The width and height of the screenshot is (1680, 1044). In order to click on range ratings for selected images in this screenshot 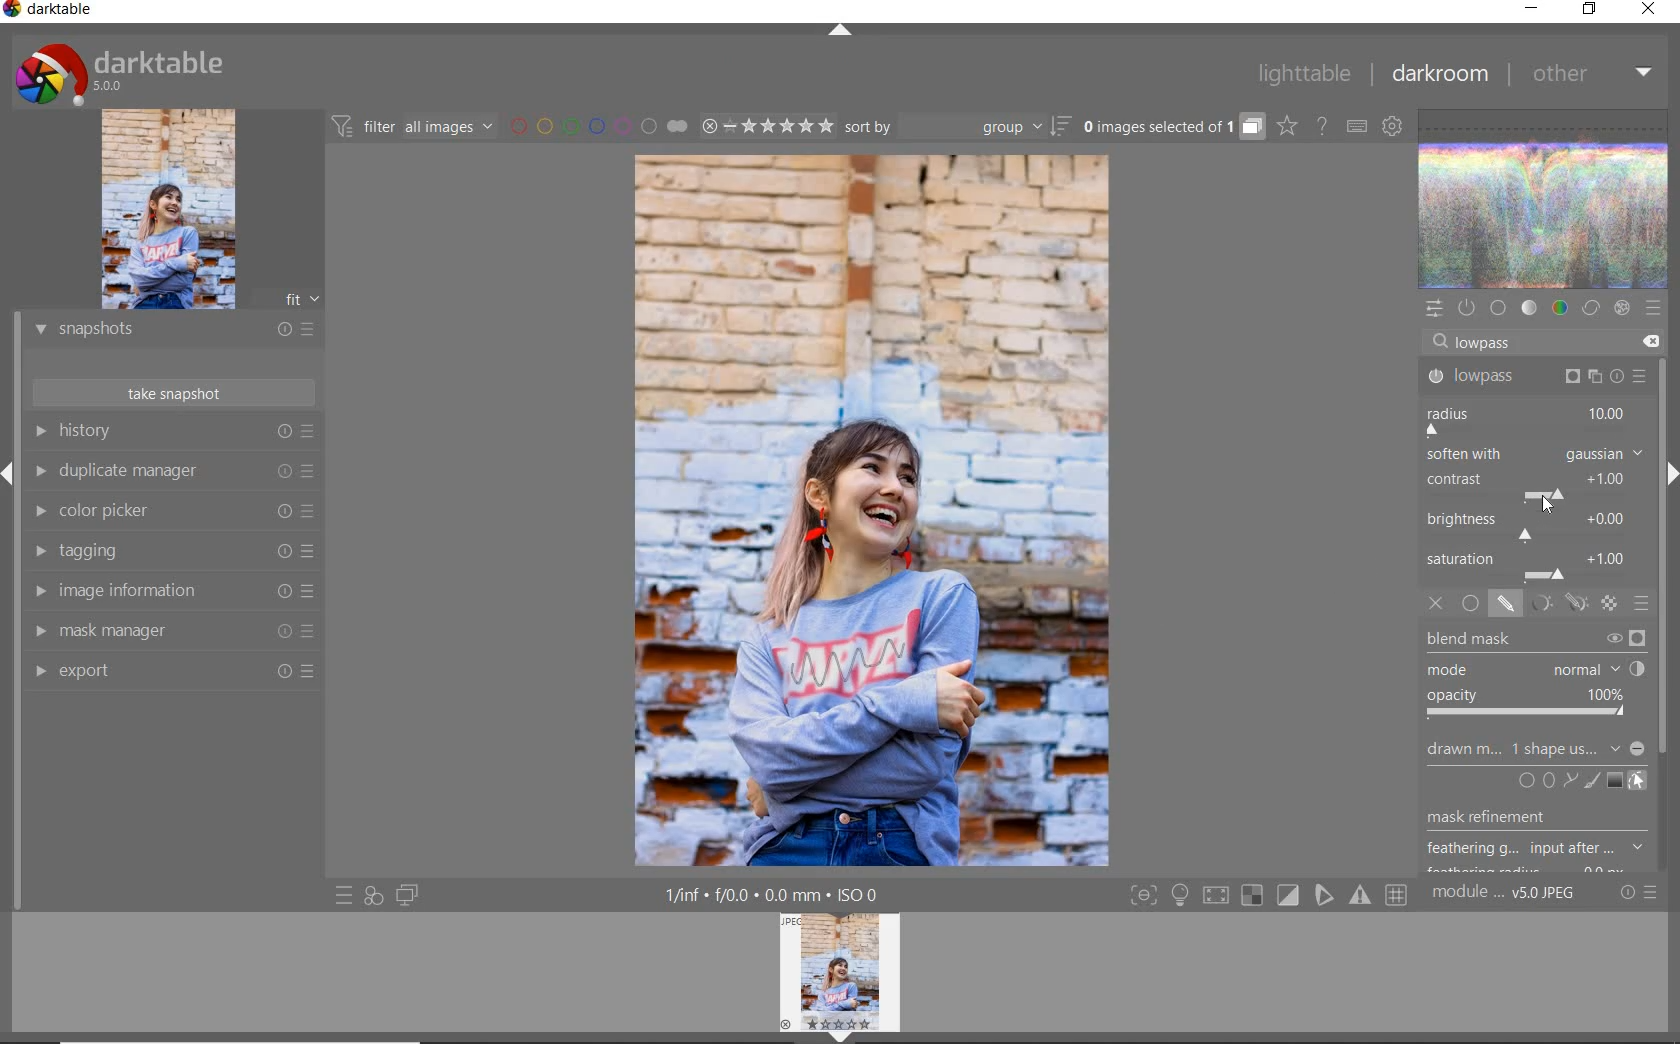, I will do `click(767, 125)`.